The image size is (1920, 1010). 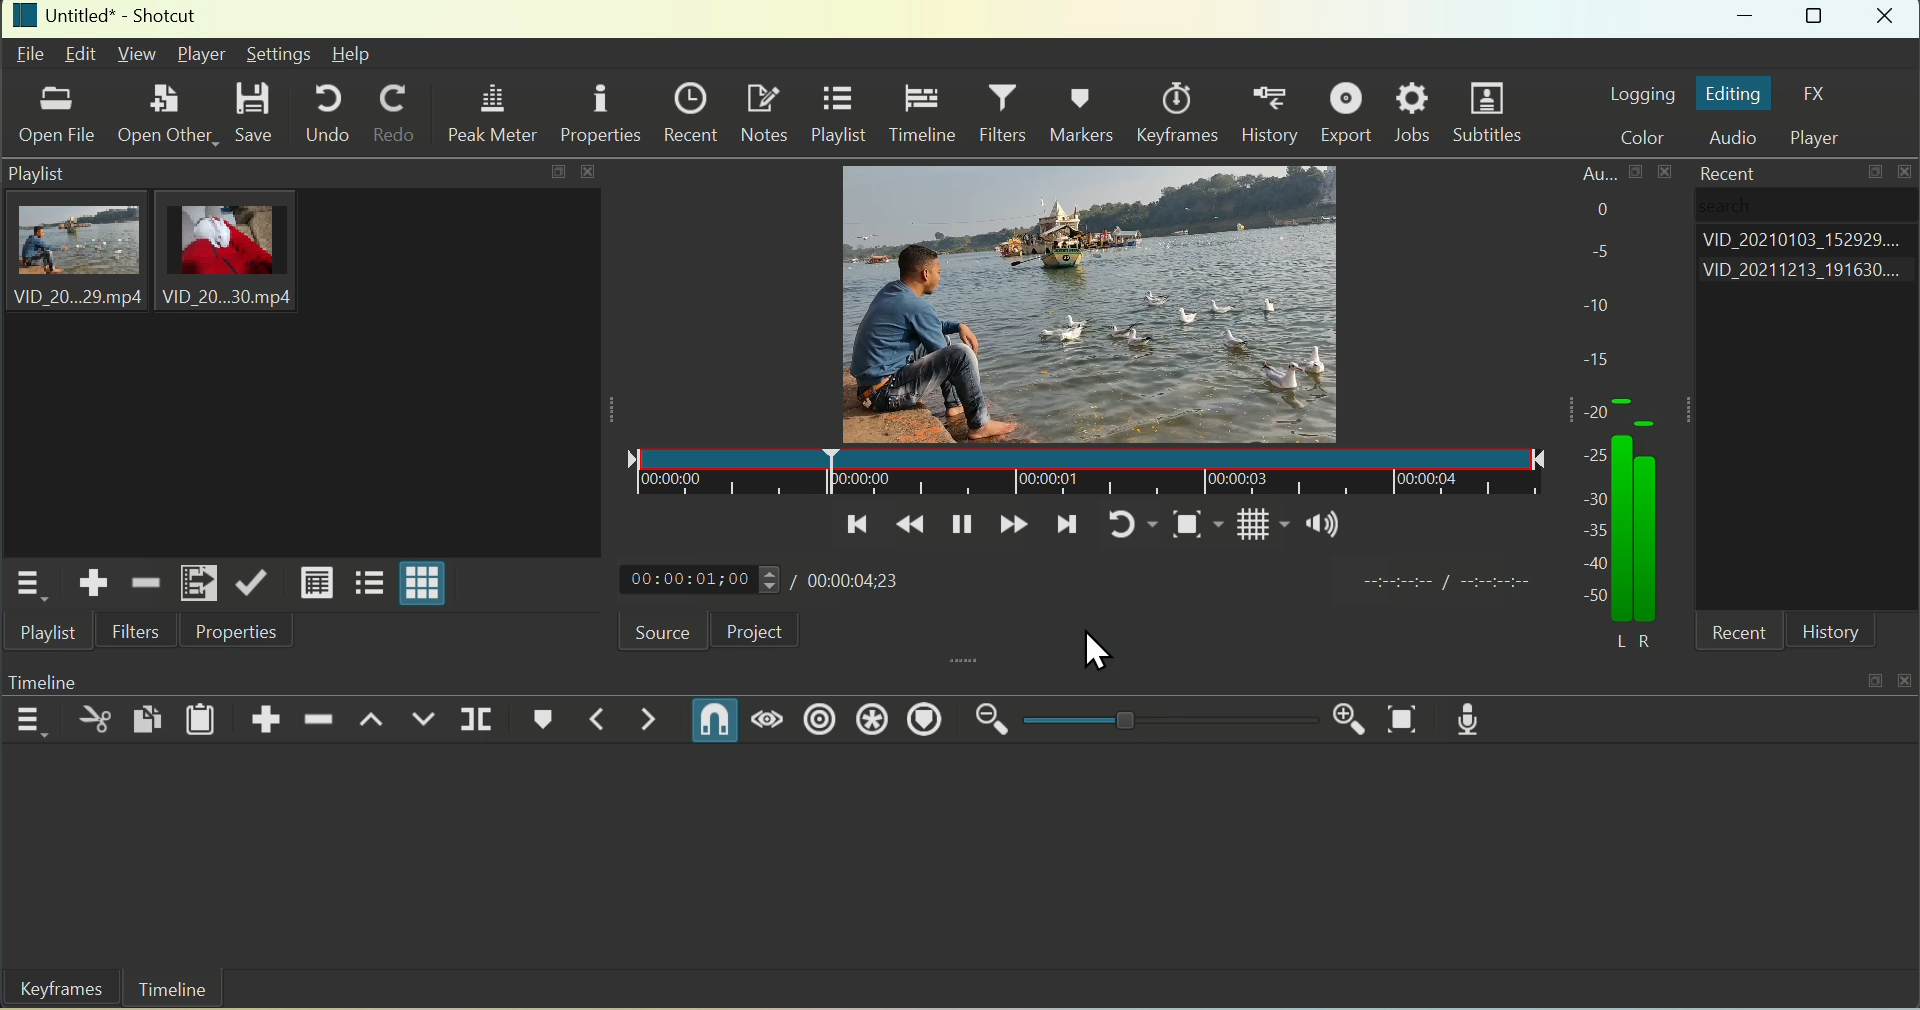 What do you see at coordinates (1888, 19) in the screenshot?
I see `Close` at bounding box center [1888, 19].